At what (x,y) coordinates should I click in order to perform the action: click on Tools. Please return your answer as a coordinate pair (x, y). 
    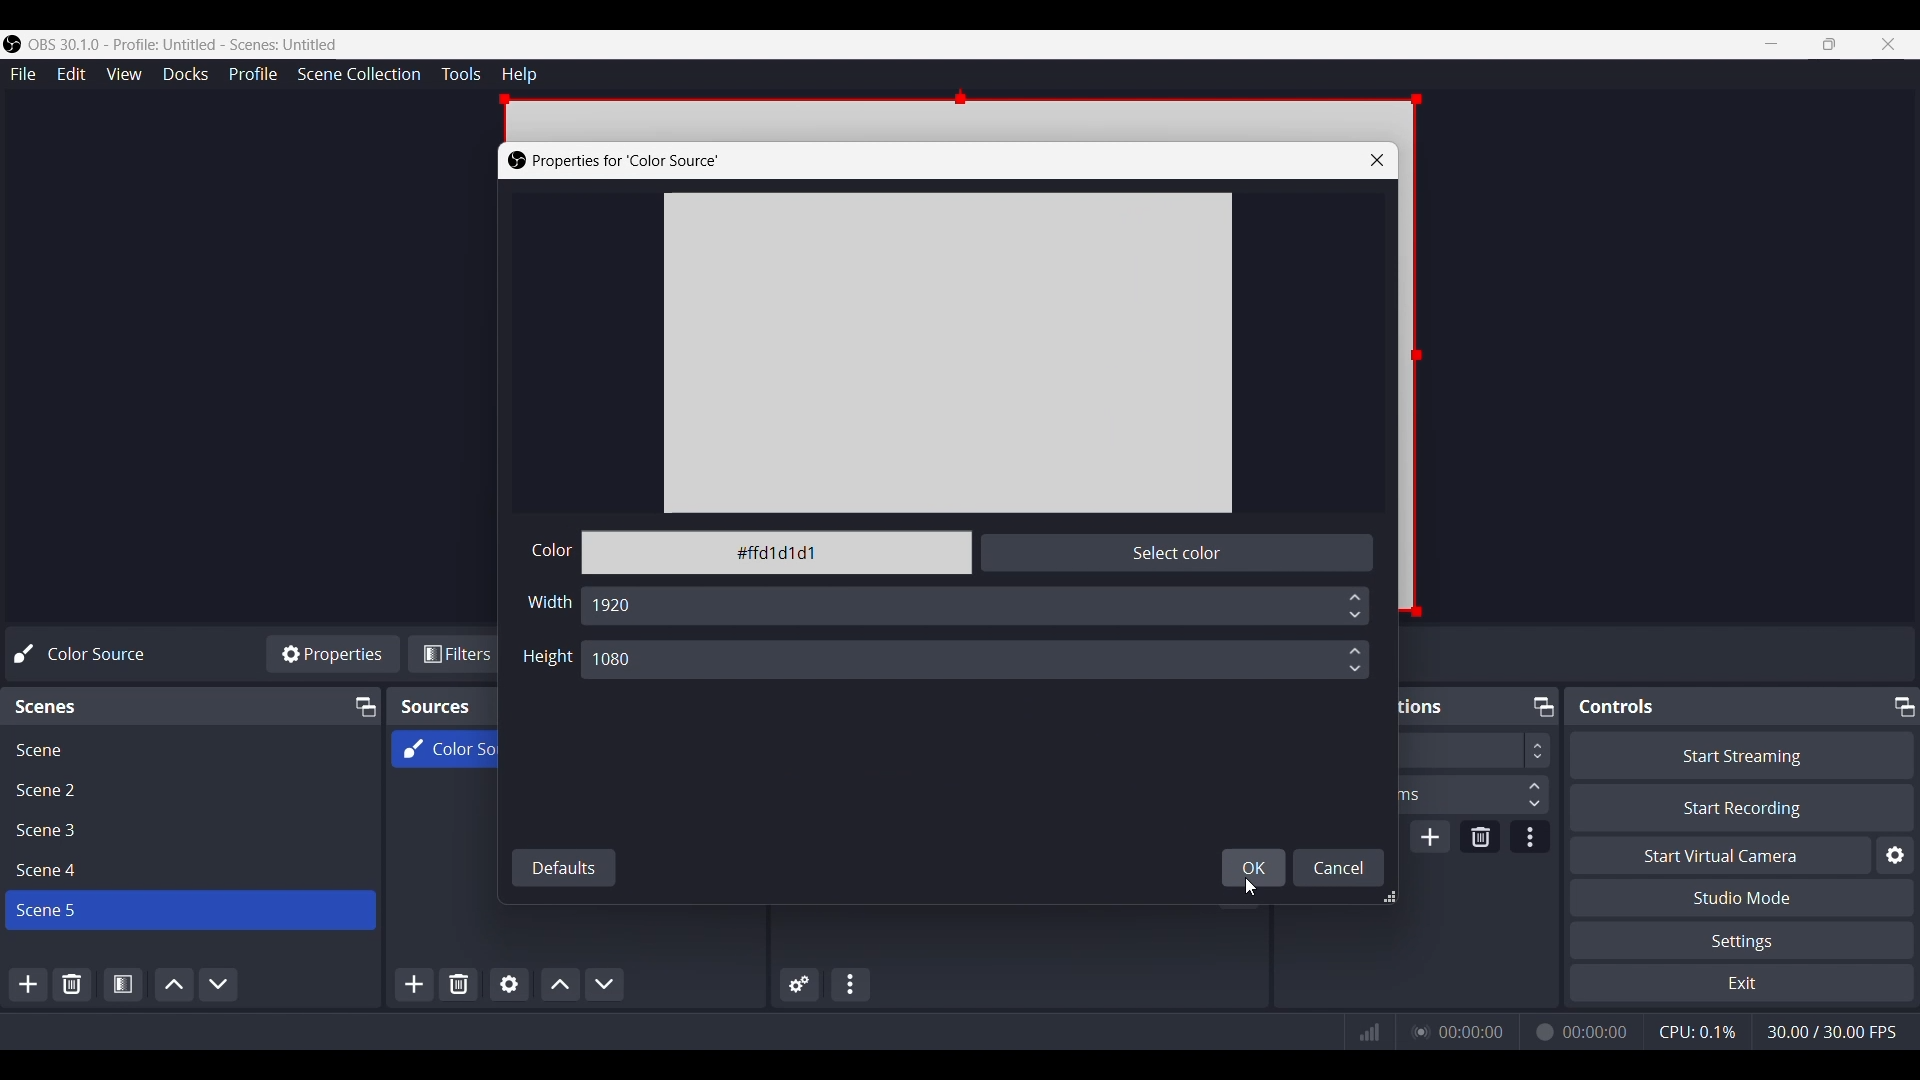
    Looking at the image, I should click on (460, 74).